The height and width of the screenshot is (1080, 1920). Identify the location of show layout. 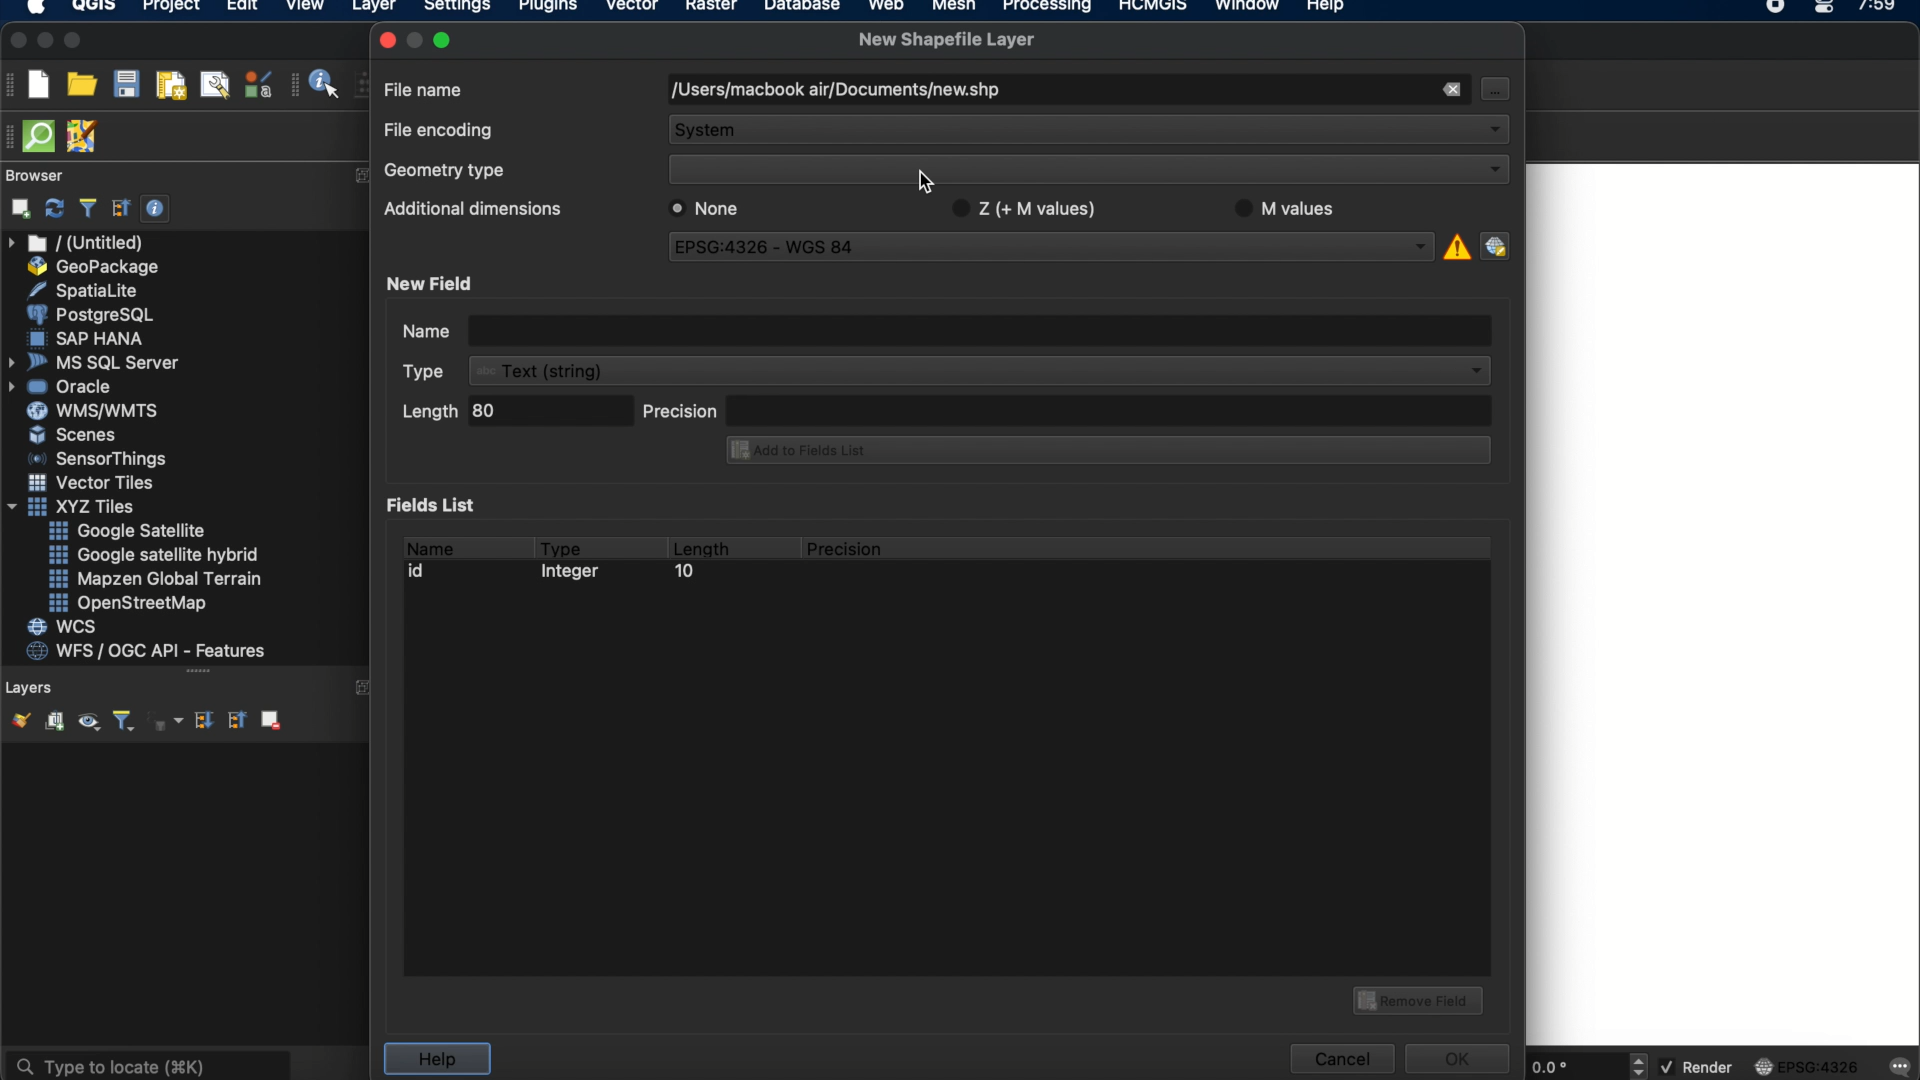
(215, 84).